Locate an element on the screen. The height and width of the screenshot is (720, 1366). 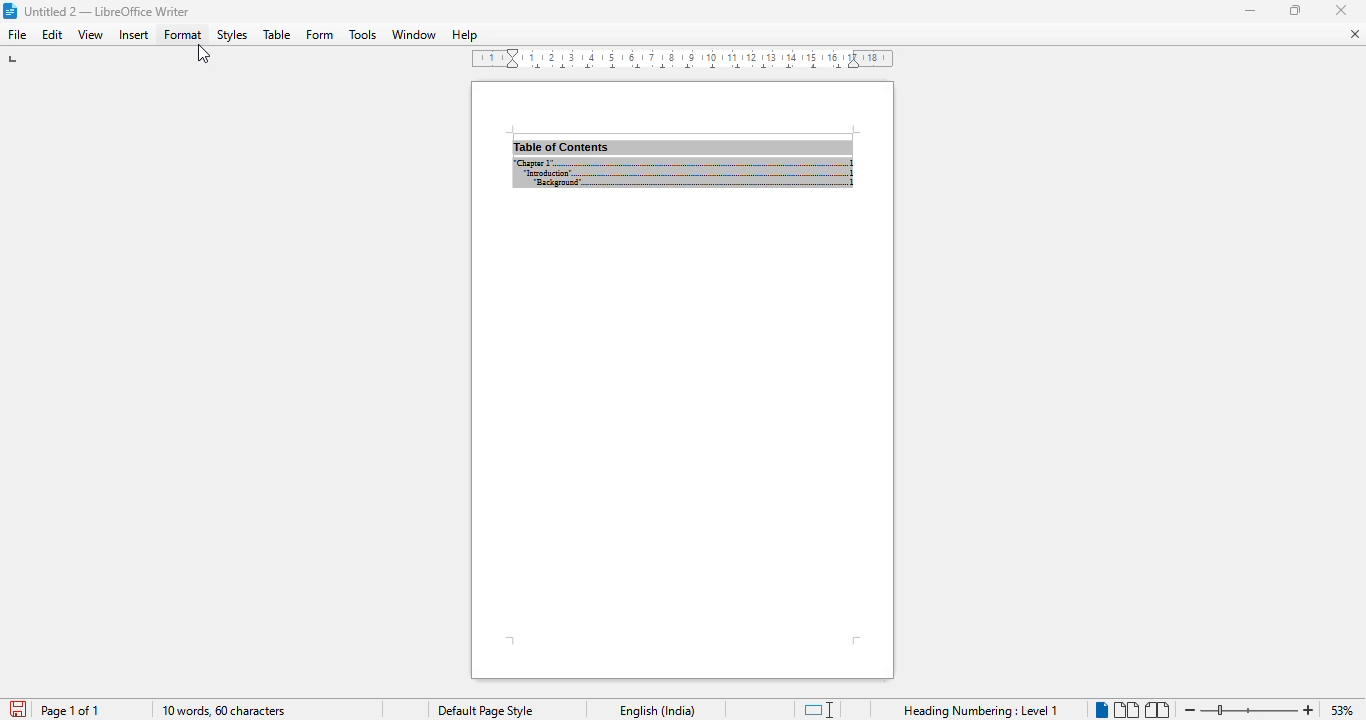
click to save document is located at coordinates (19, 709).